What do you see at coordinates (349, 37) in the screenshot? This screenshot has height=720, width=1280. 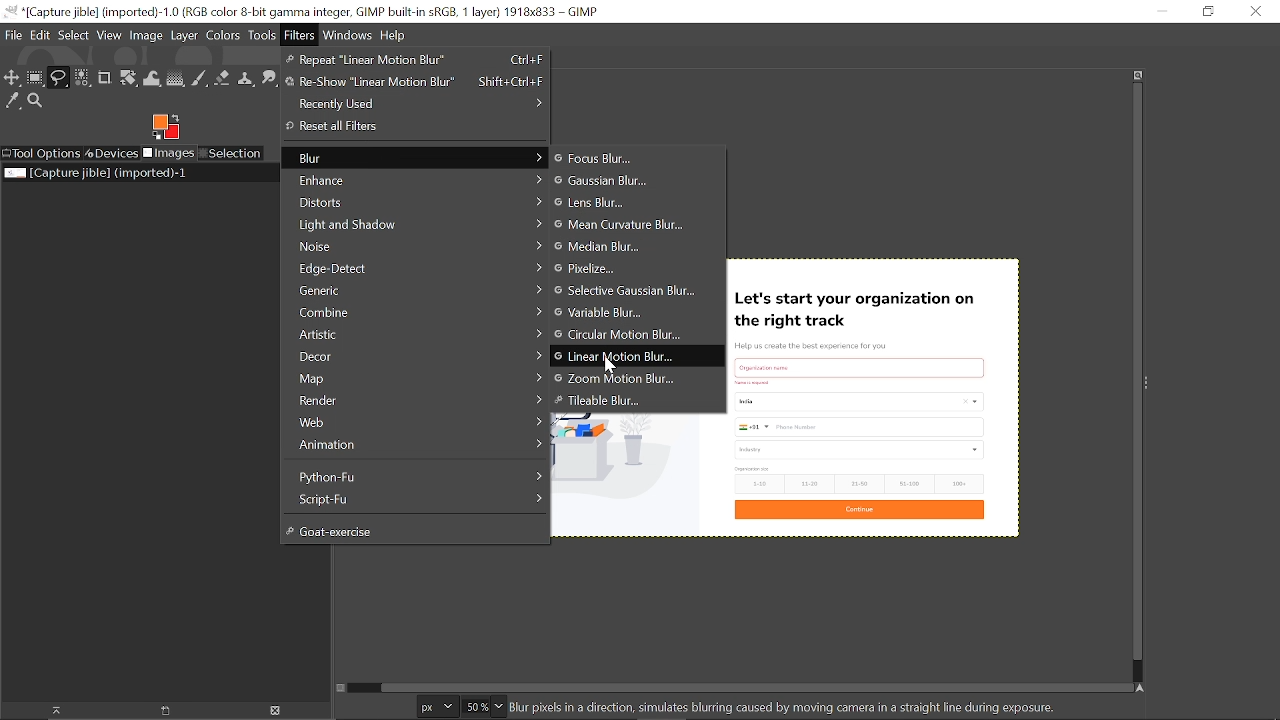 I see `Windows` at bounding box center [349, 37].